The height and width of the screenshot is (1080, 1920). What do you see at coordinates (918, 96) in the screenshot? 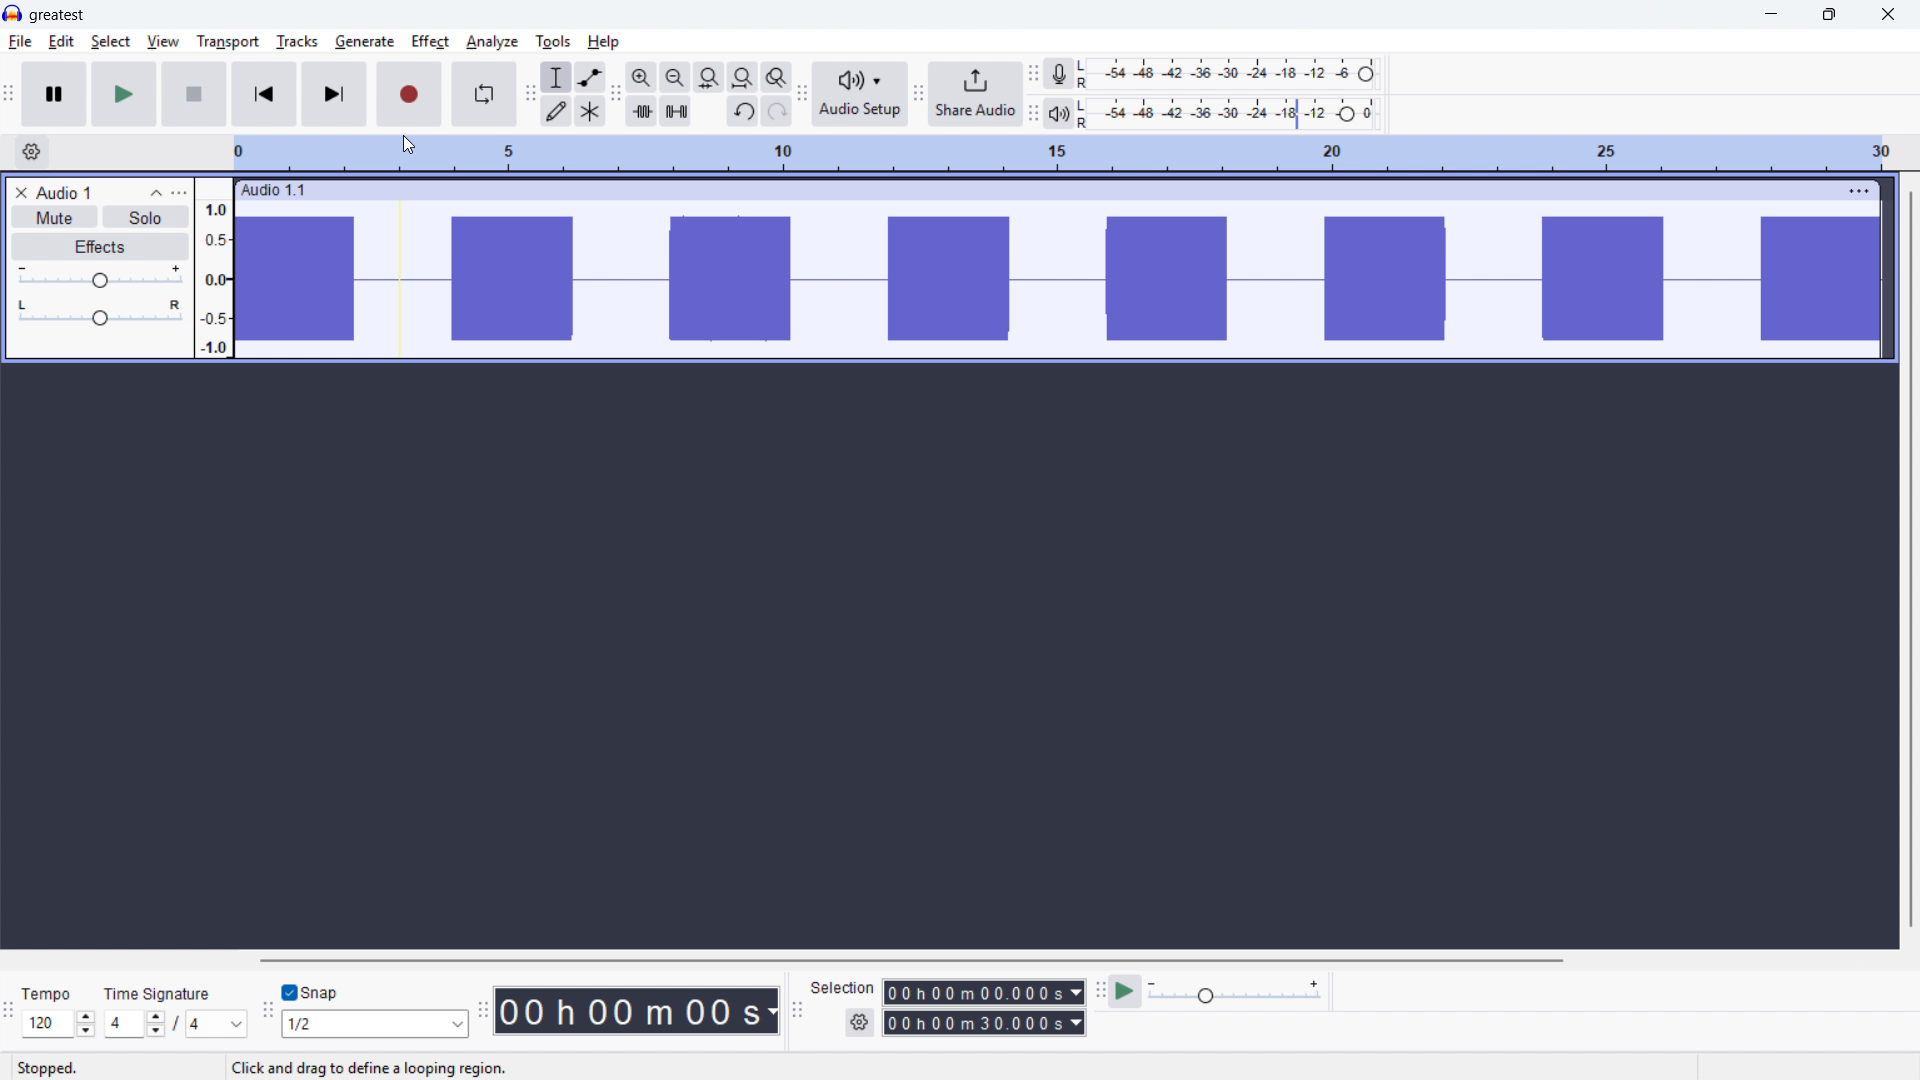
I see `share audio toolbar` at bounding box center [918, 96].